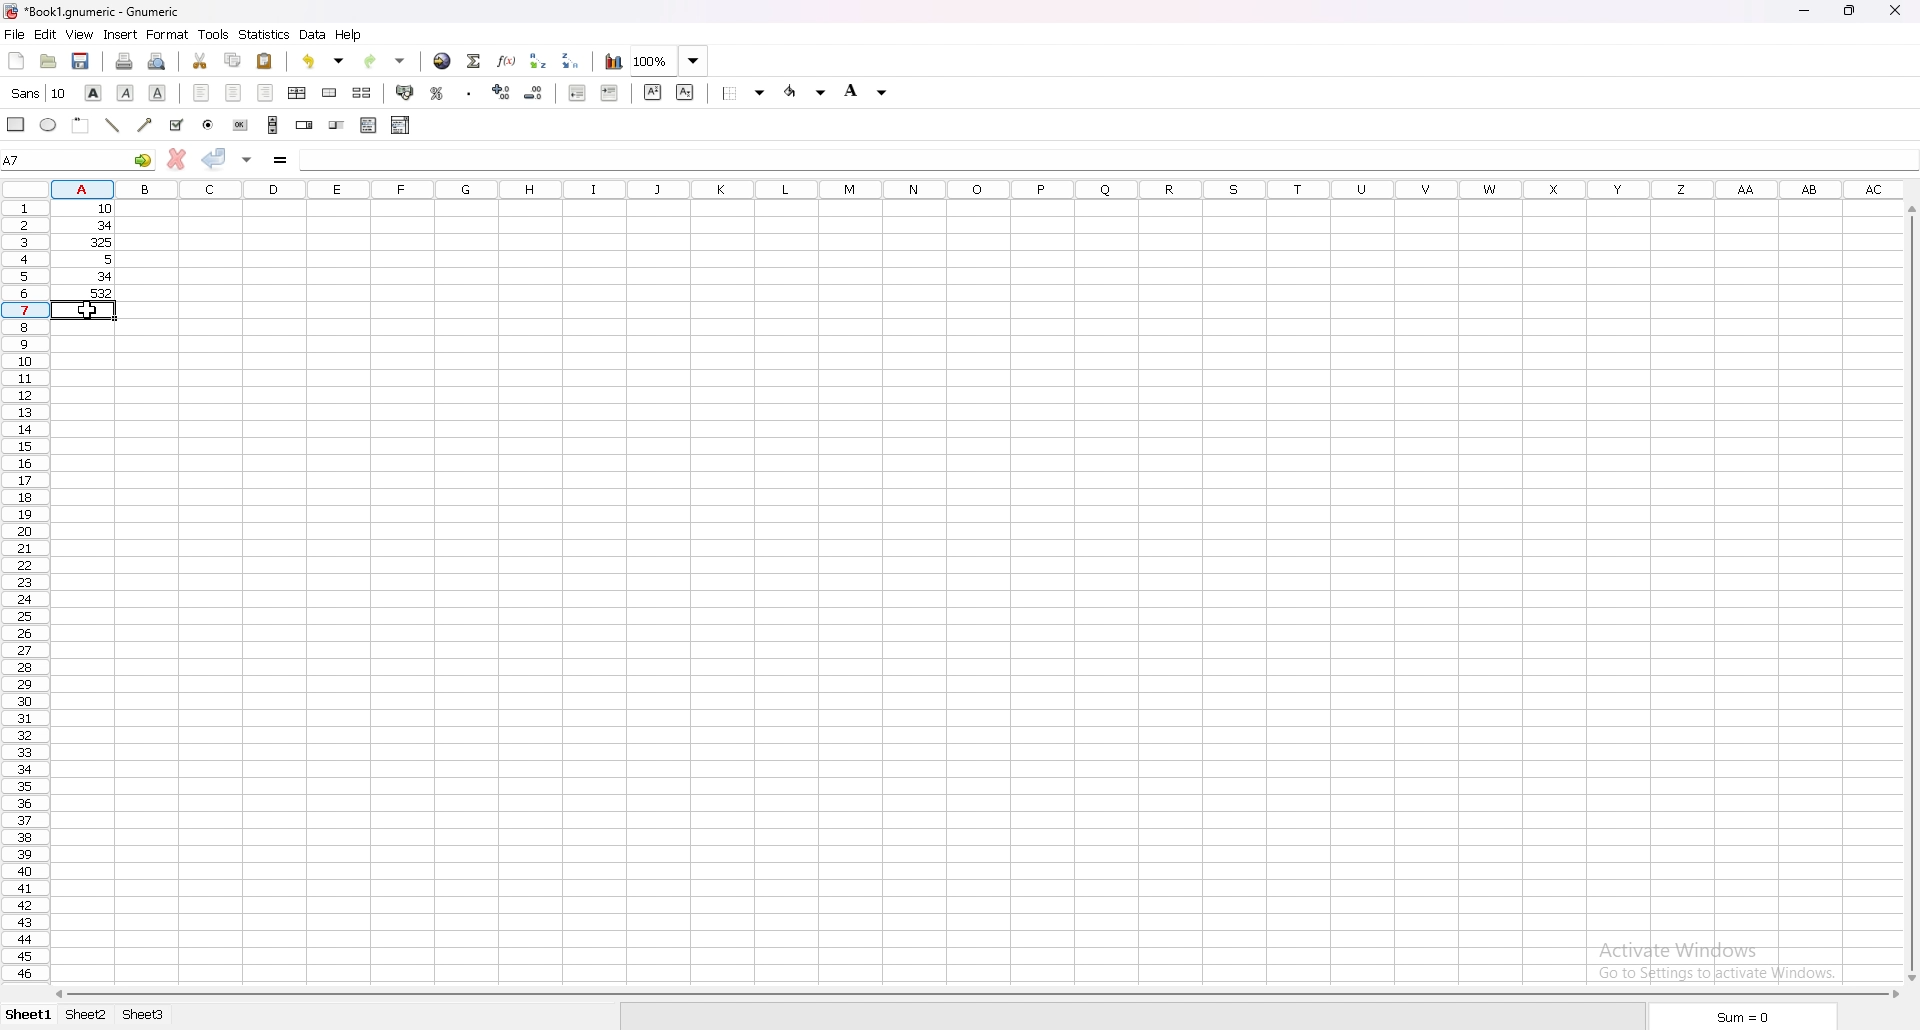 The width and height of the screenshot is (1920, 1030). Describe the element at coordinates (125, 60) in the screenshot. I see `print` at that location.